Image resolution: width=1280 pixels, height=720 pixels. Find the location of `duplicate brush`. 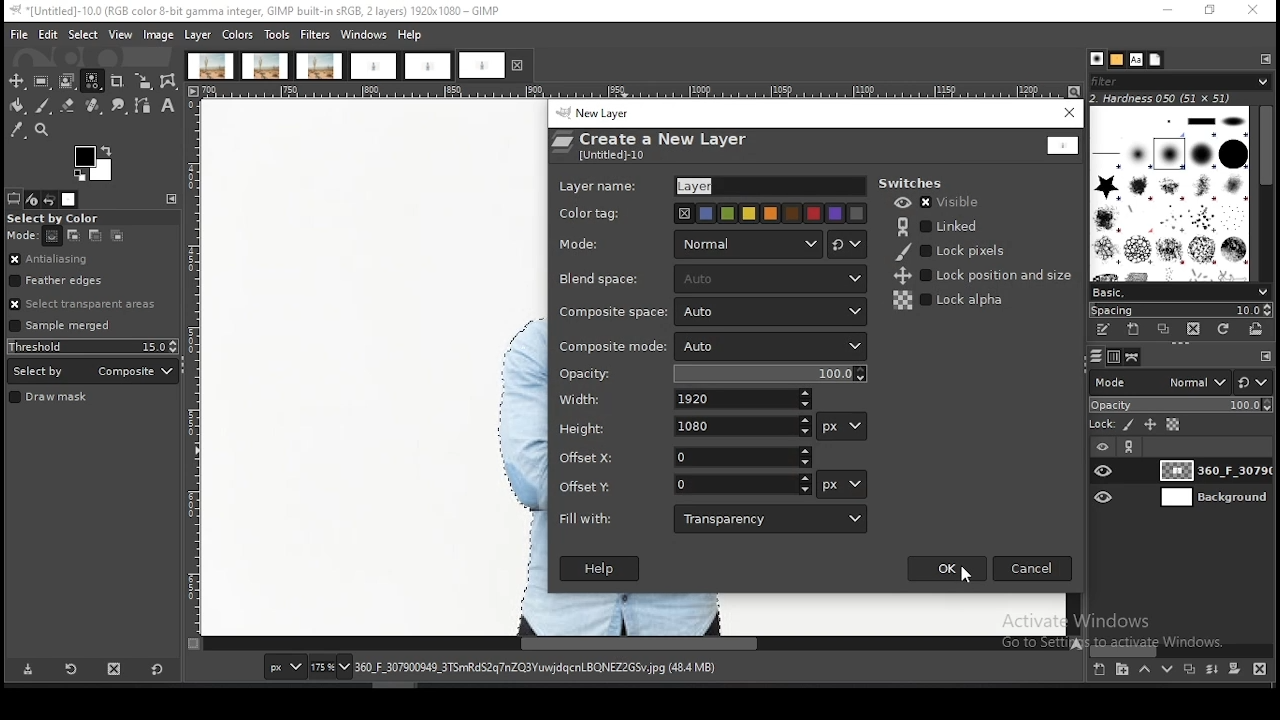

duplicate brush is located at coordinates (1165, 331).